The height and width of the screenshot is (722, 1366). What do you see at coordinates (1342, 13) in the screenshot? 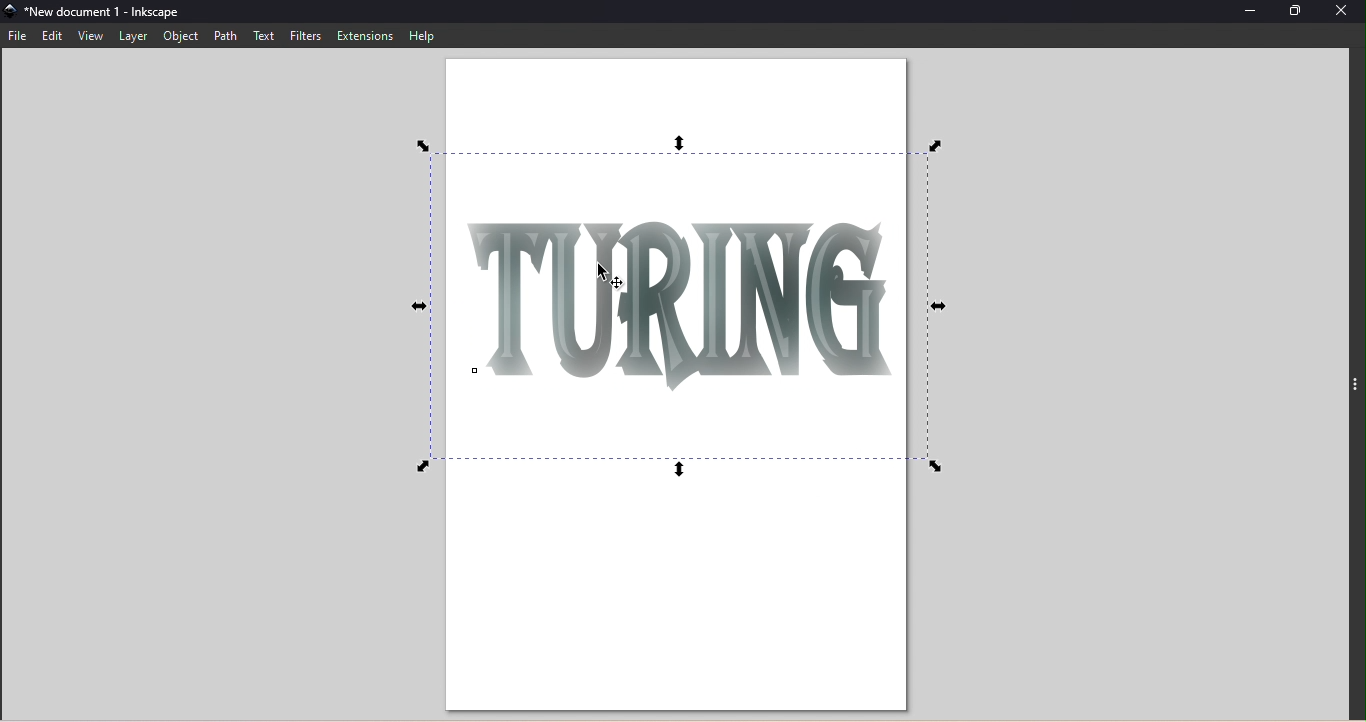
I see `Close` at bounding box center [1342, 13].